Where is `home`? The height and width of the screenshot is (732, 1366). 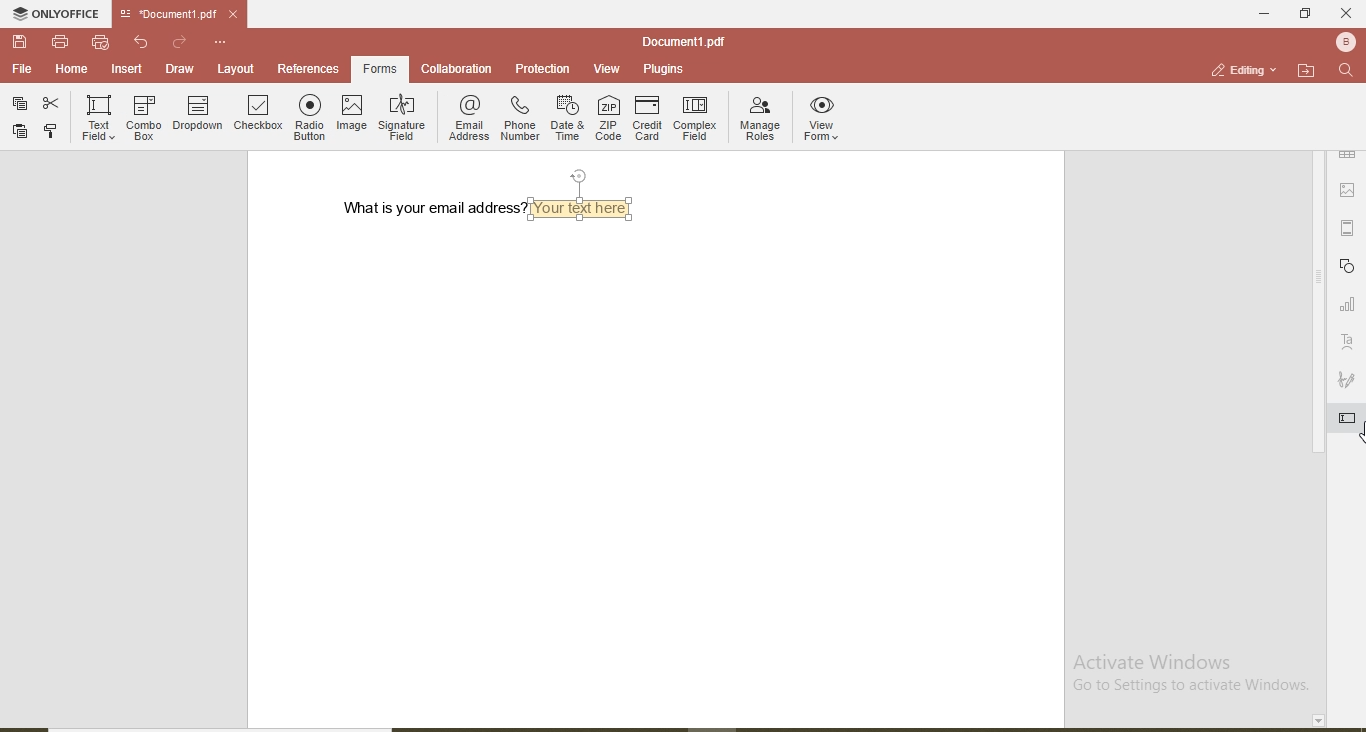 home is located at coordinates (68, 69).